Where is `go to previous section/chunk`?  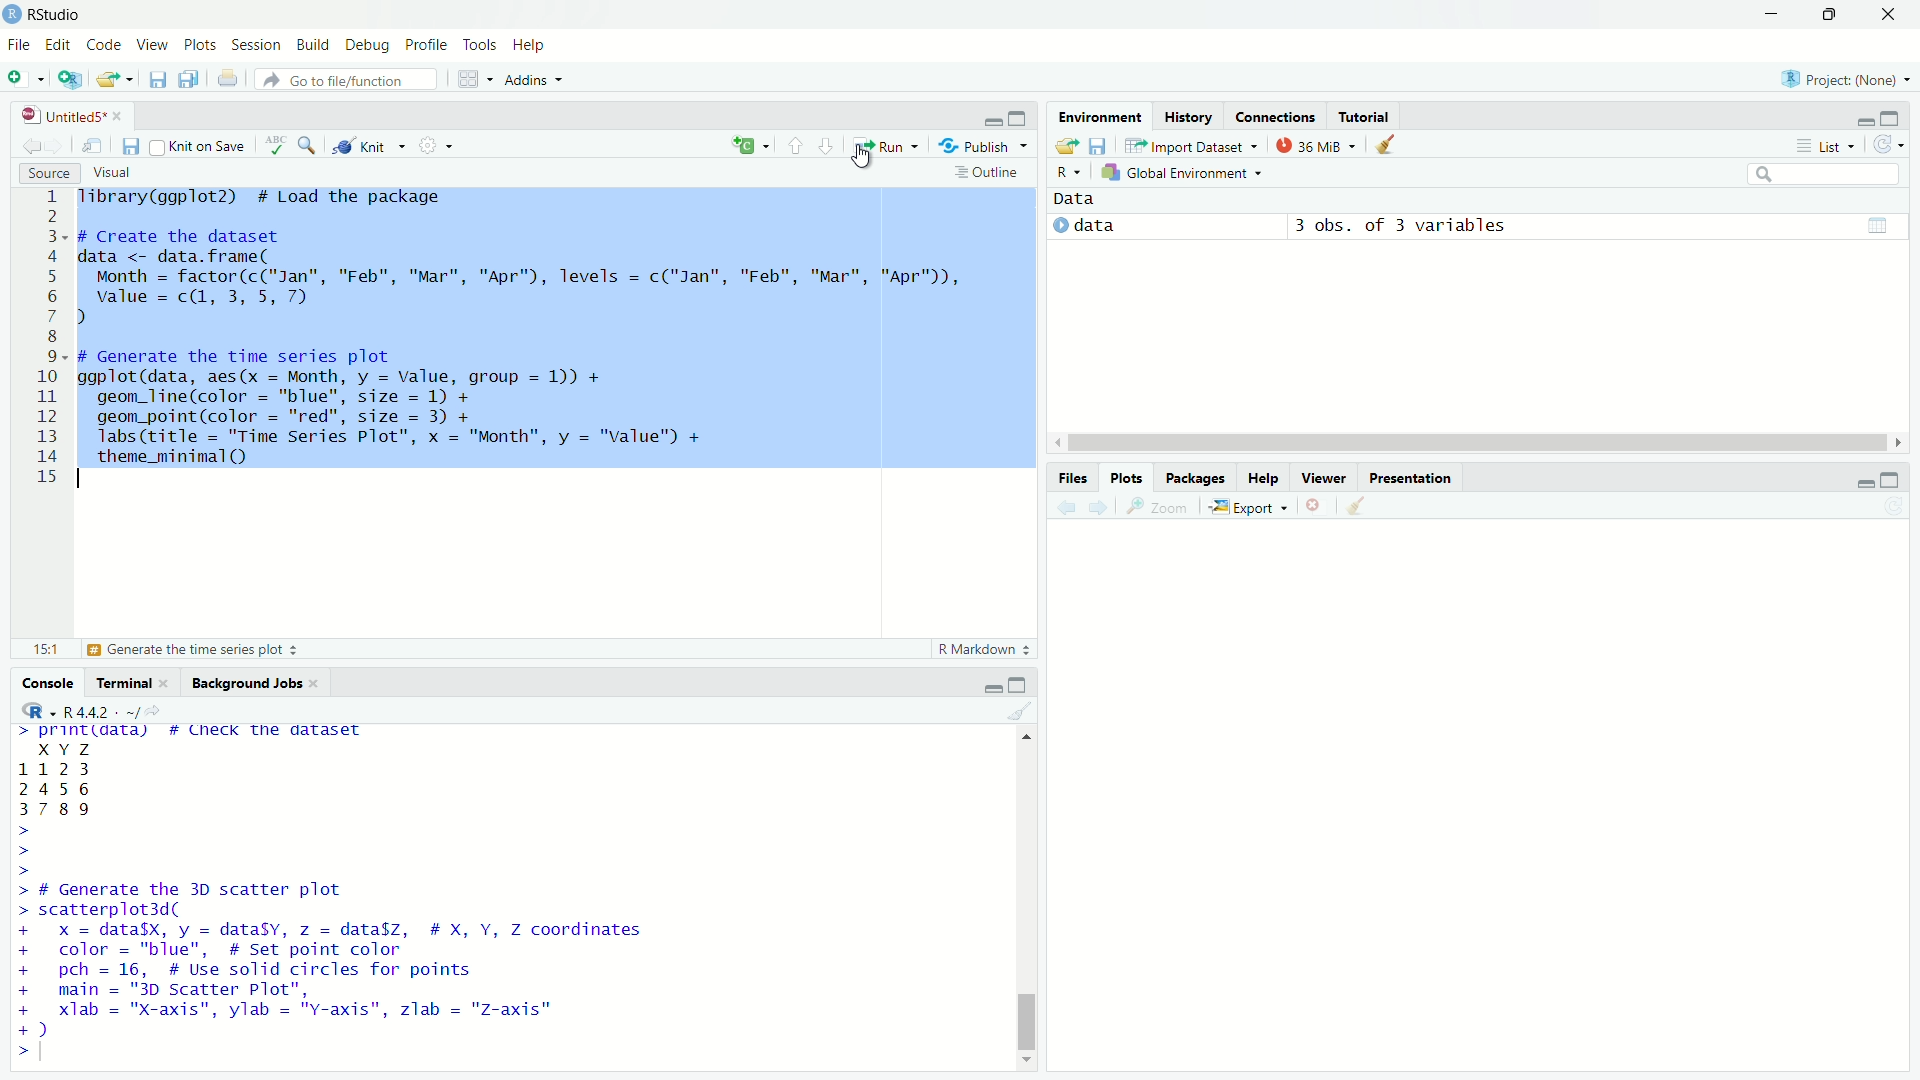
go to previous section/chunk is located at coordinates (792, 147).